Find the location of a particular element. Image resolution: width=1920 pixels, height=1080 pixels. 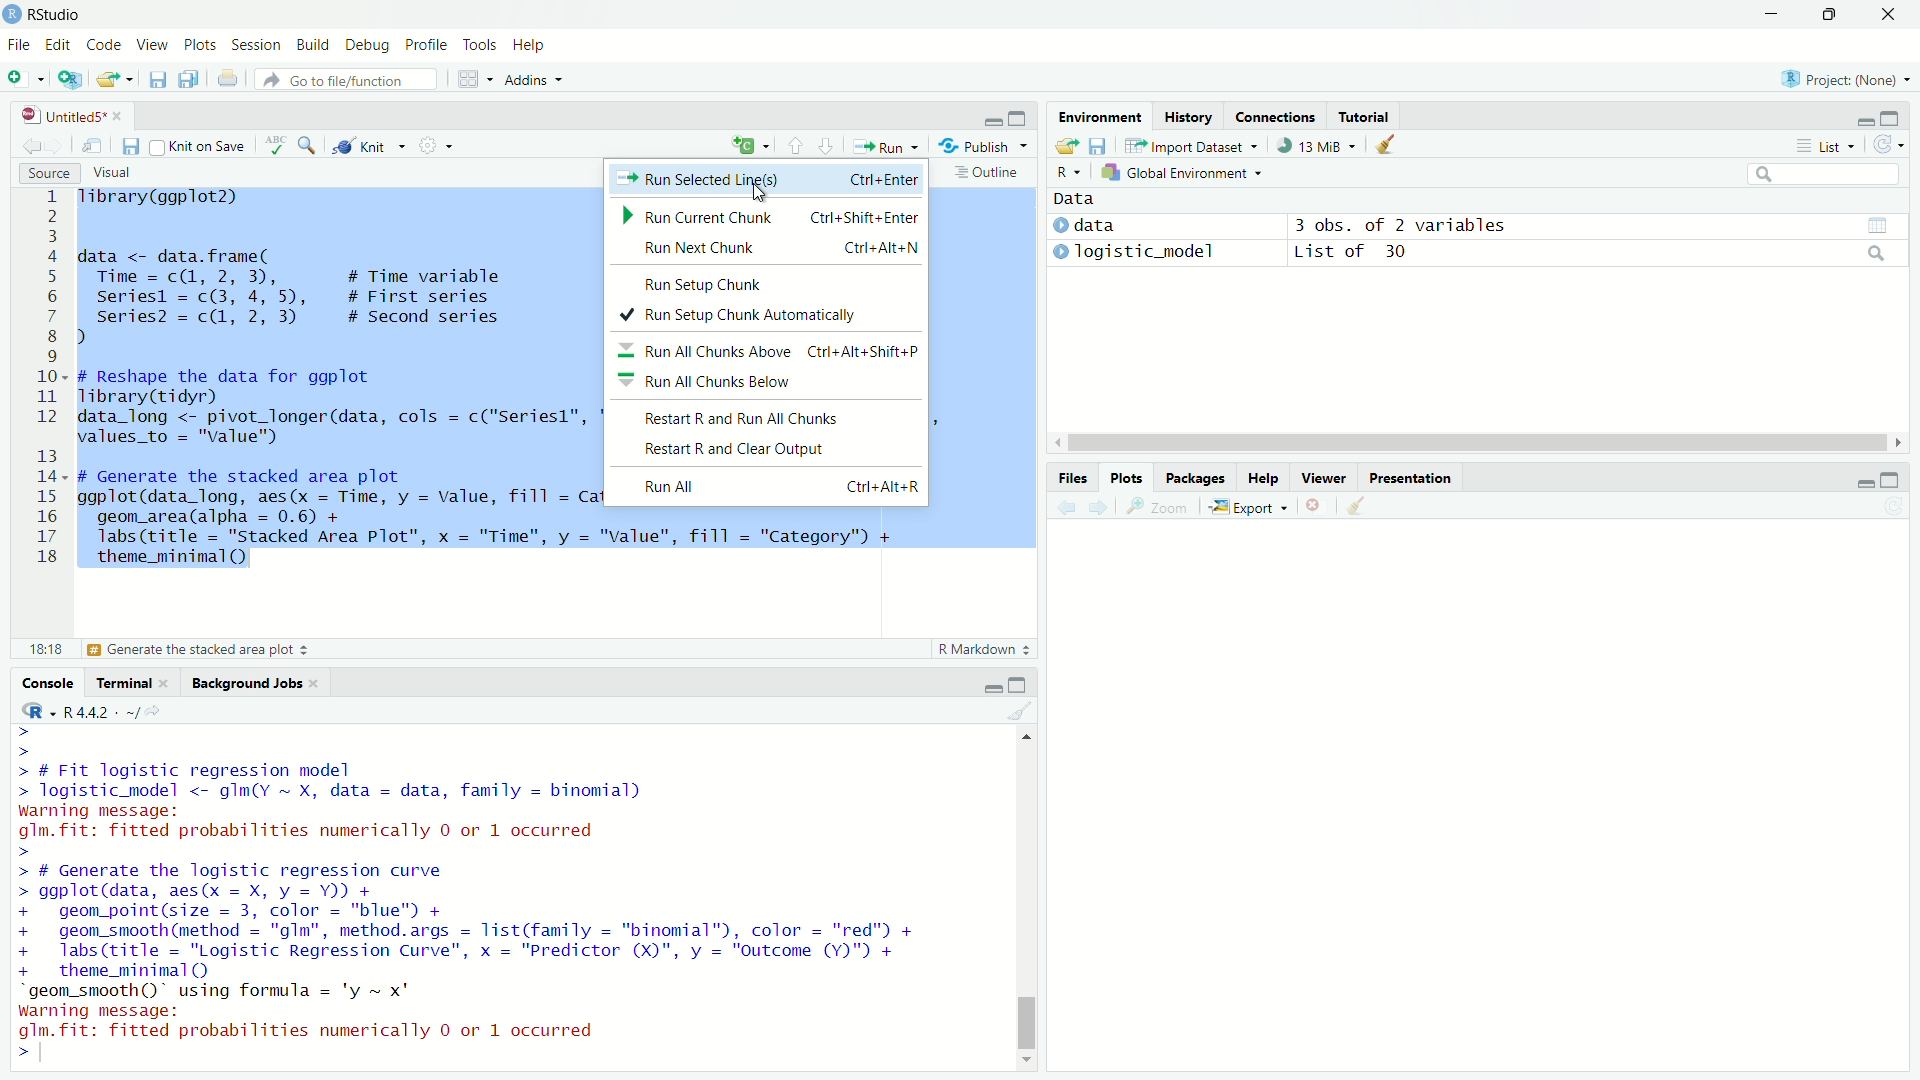

maximise is located at coordinates (1891, 116).